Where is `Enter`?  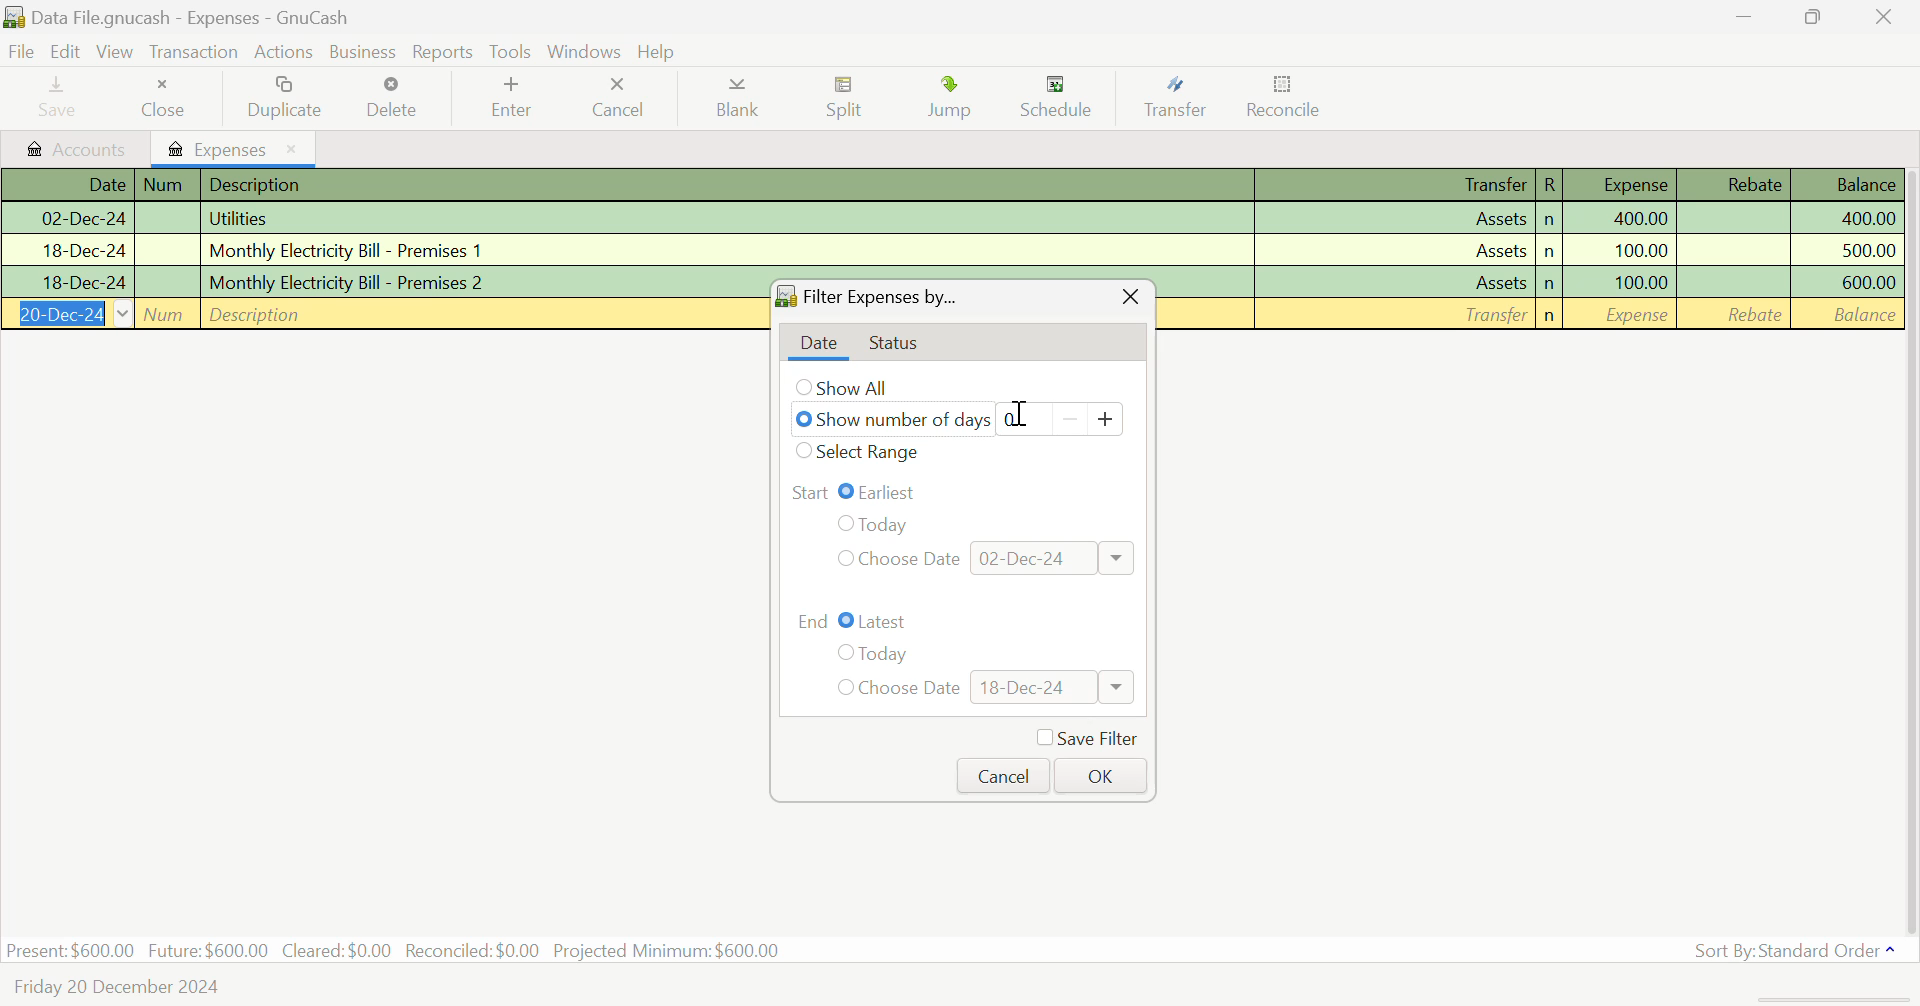
Enter is located at coordinates (516, 97).